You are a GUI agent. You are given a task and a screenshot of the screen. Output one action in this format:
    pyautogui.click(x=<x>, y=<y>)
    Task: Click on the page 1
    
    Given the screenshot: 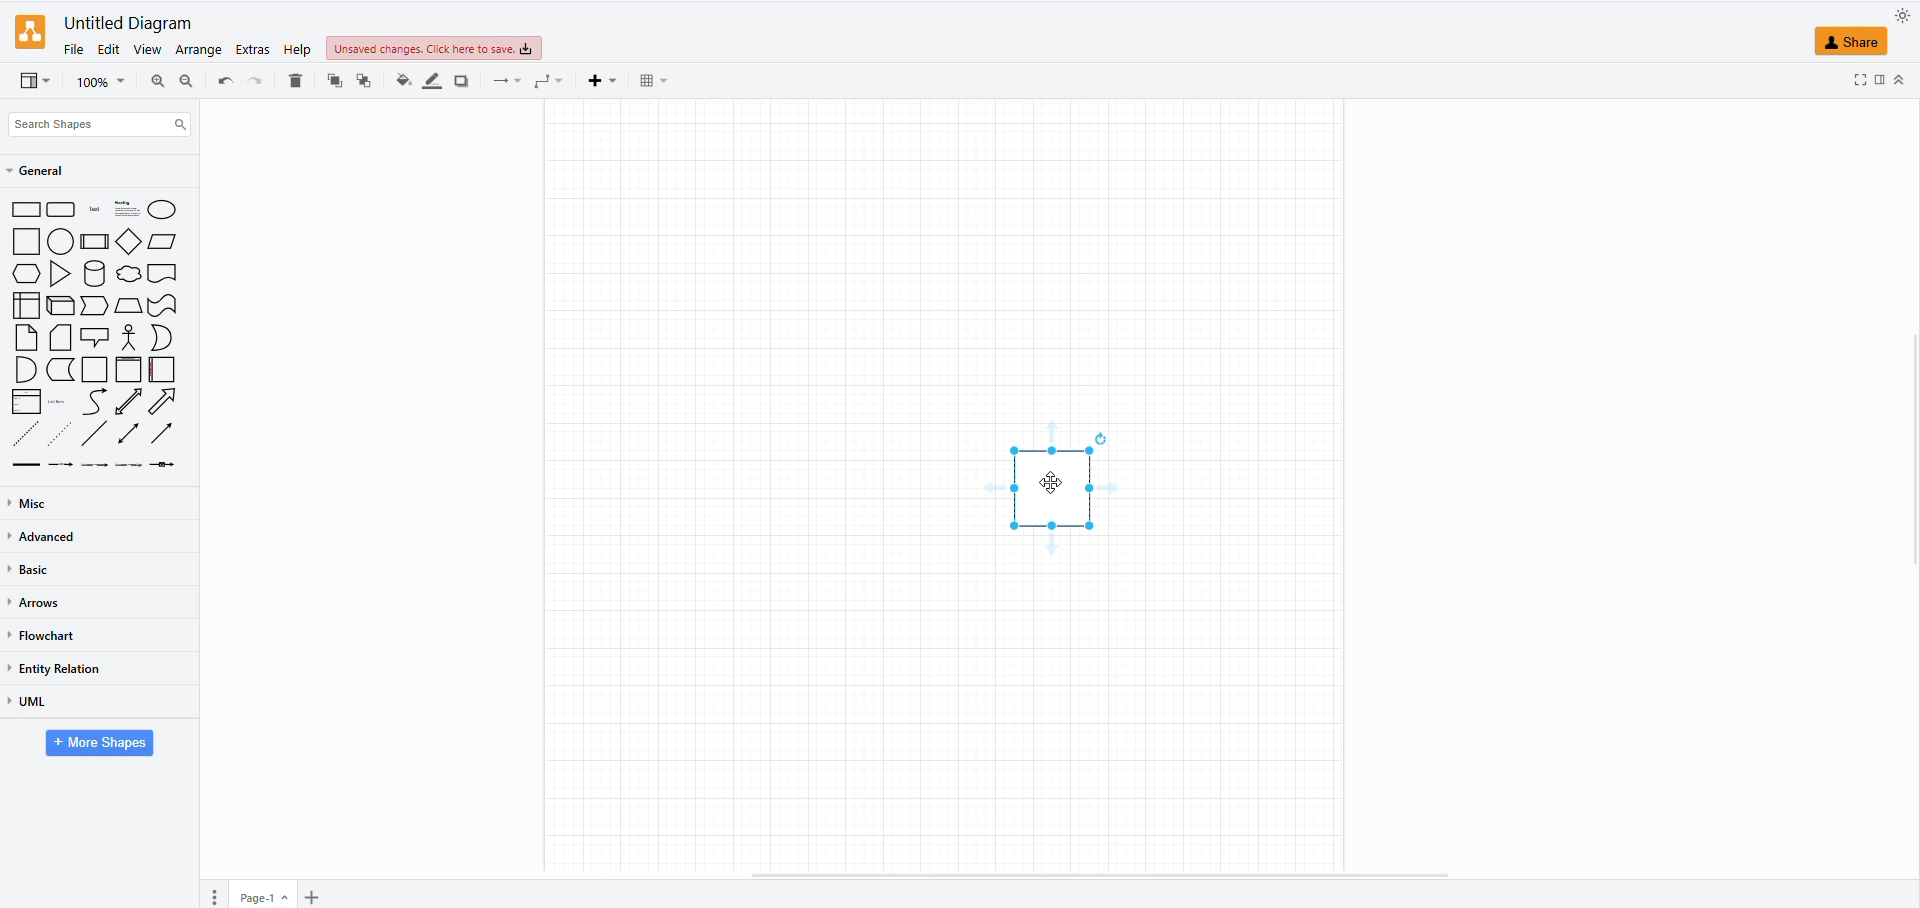 What is the action you would take?
    pyautogui.click(x=258, y=898)
    